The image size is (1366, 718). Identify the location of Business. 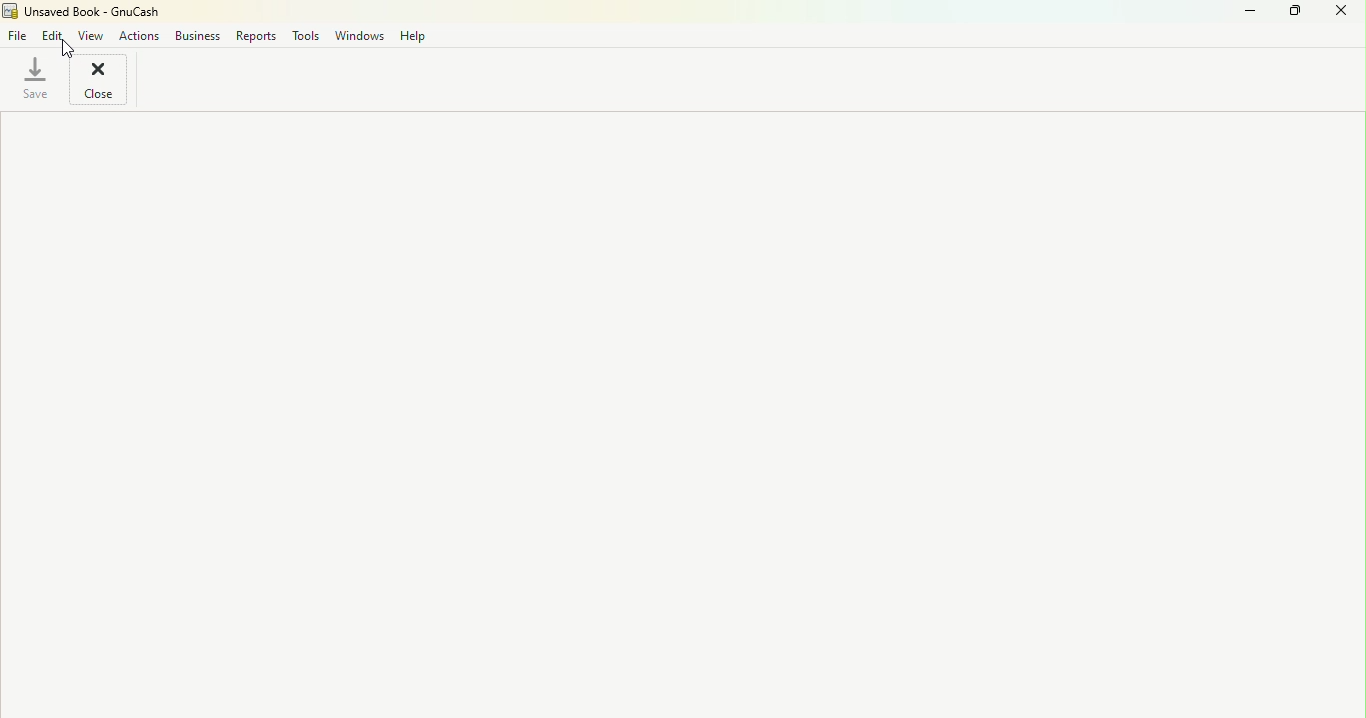
(198, 37).